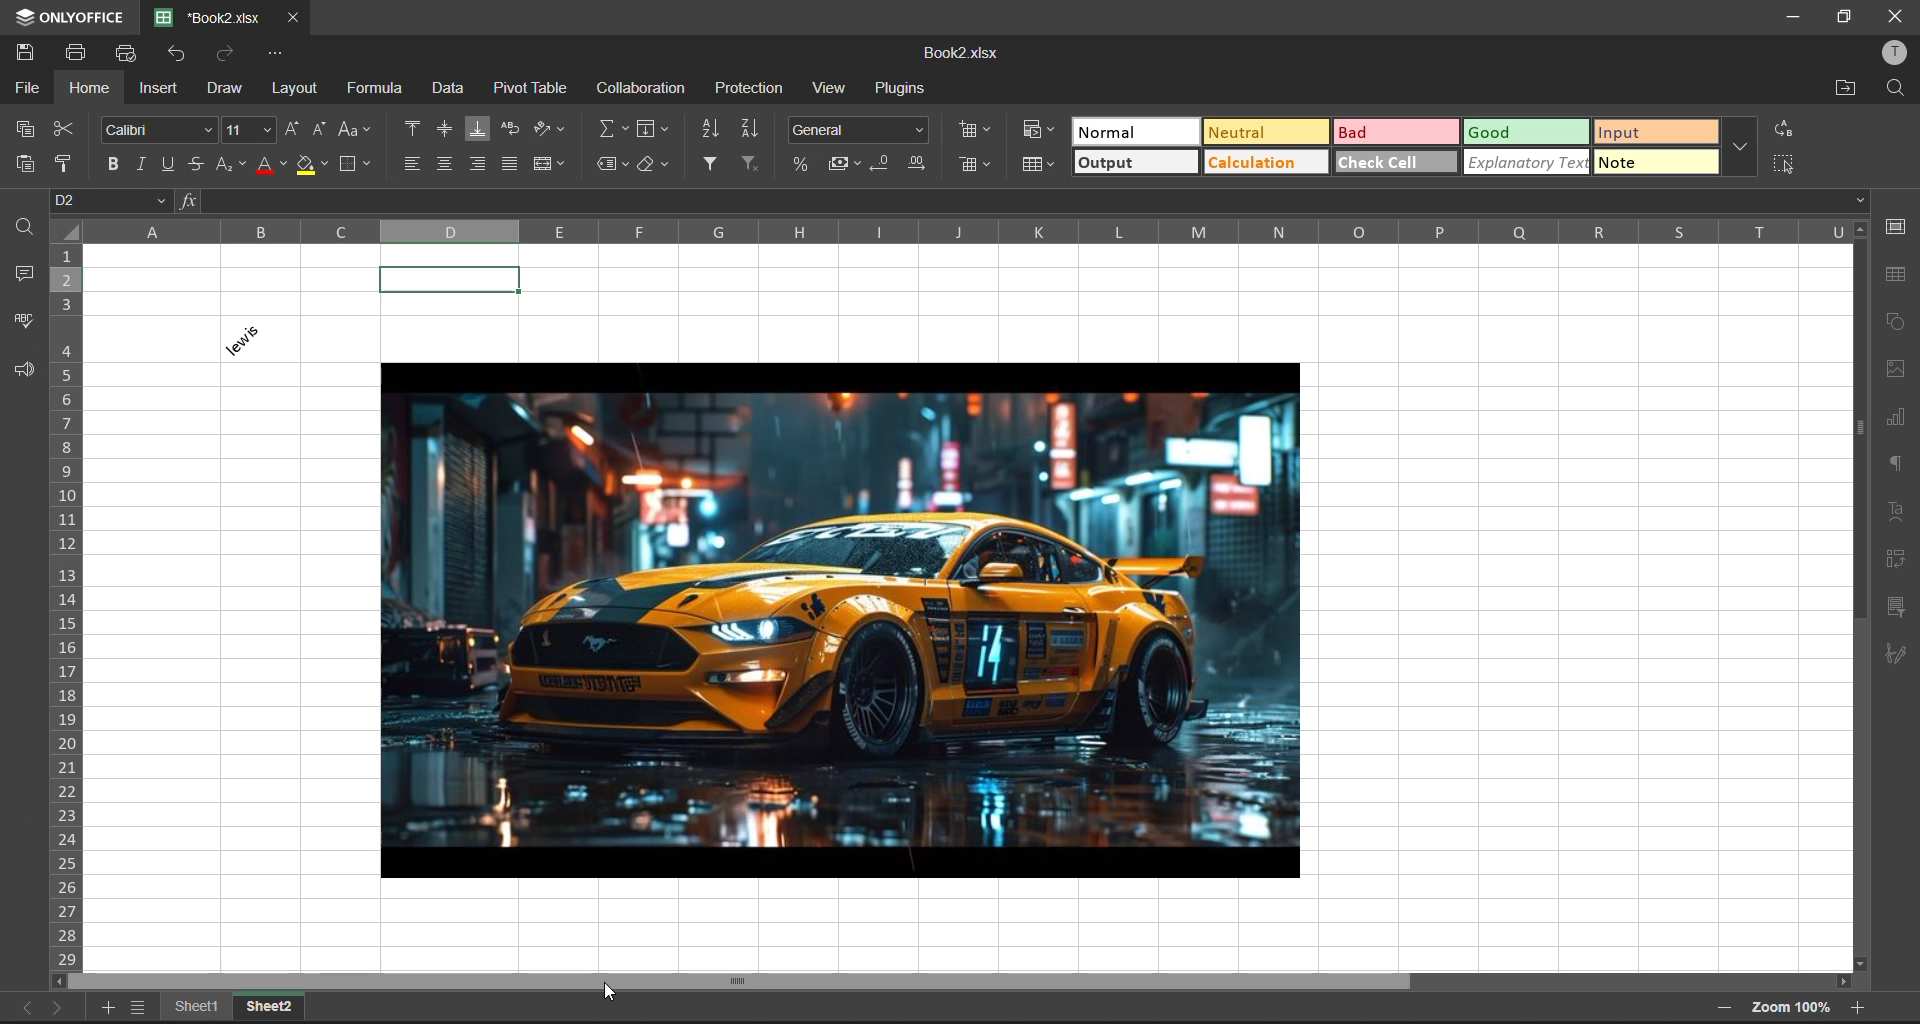 The width and height of the screenshot is (1920, 1024). Describe the element at coordinates (551, 163) in the screenshot. I see `merge and center` at that location.